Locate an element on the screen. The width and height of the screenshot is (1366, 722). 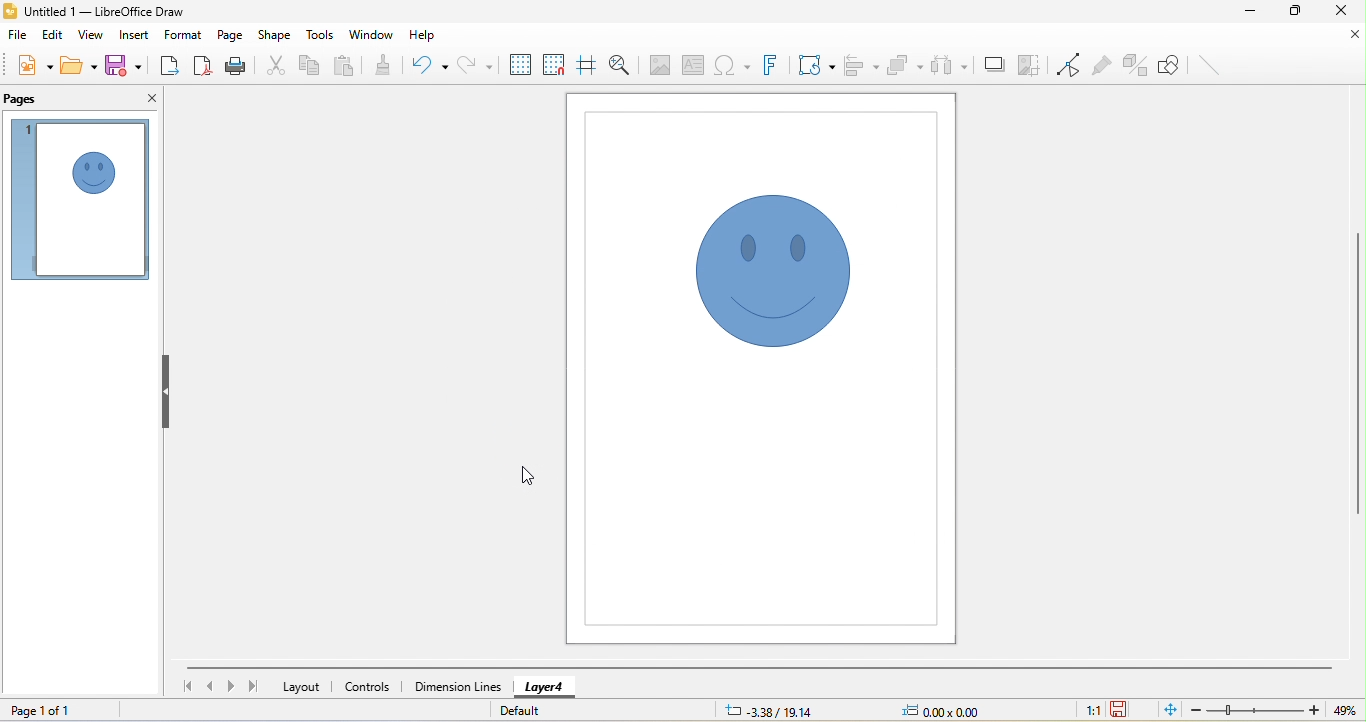
image is located at coordinates (659, 64).